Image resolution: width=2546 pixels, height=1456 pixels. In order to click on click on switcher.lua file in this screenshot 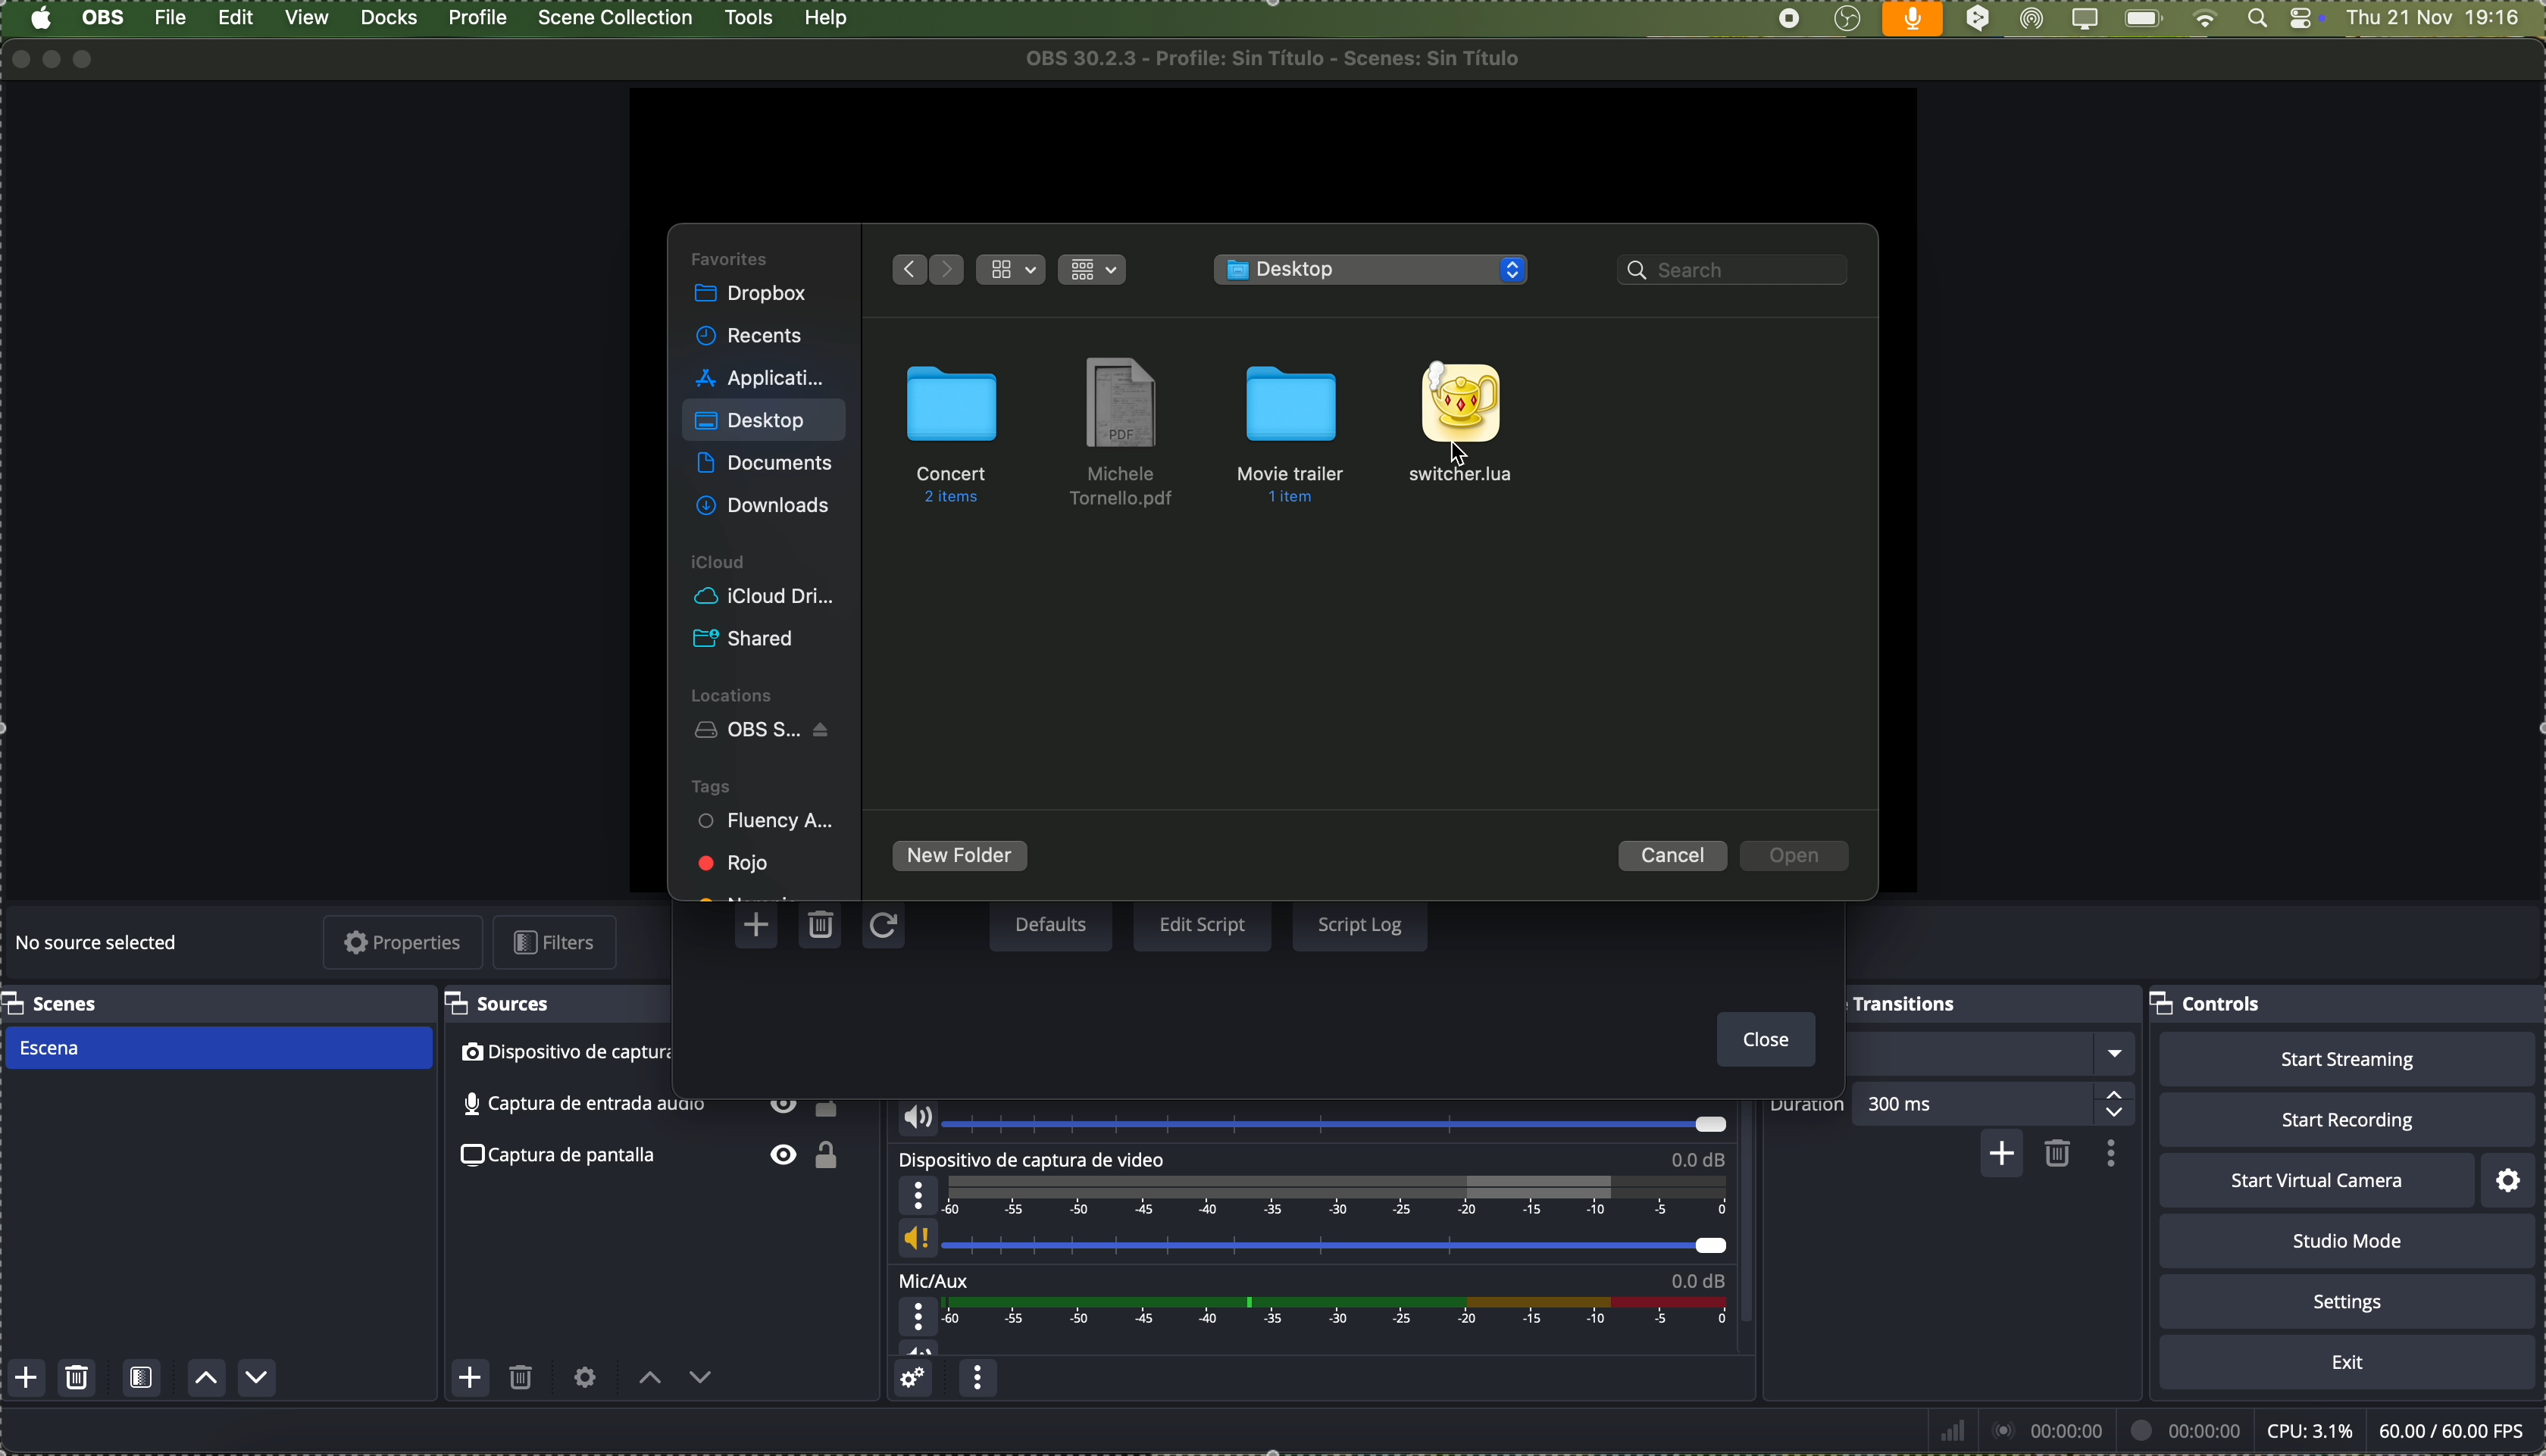, I will do `click(1462, 424)`.